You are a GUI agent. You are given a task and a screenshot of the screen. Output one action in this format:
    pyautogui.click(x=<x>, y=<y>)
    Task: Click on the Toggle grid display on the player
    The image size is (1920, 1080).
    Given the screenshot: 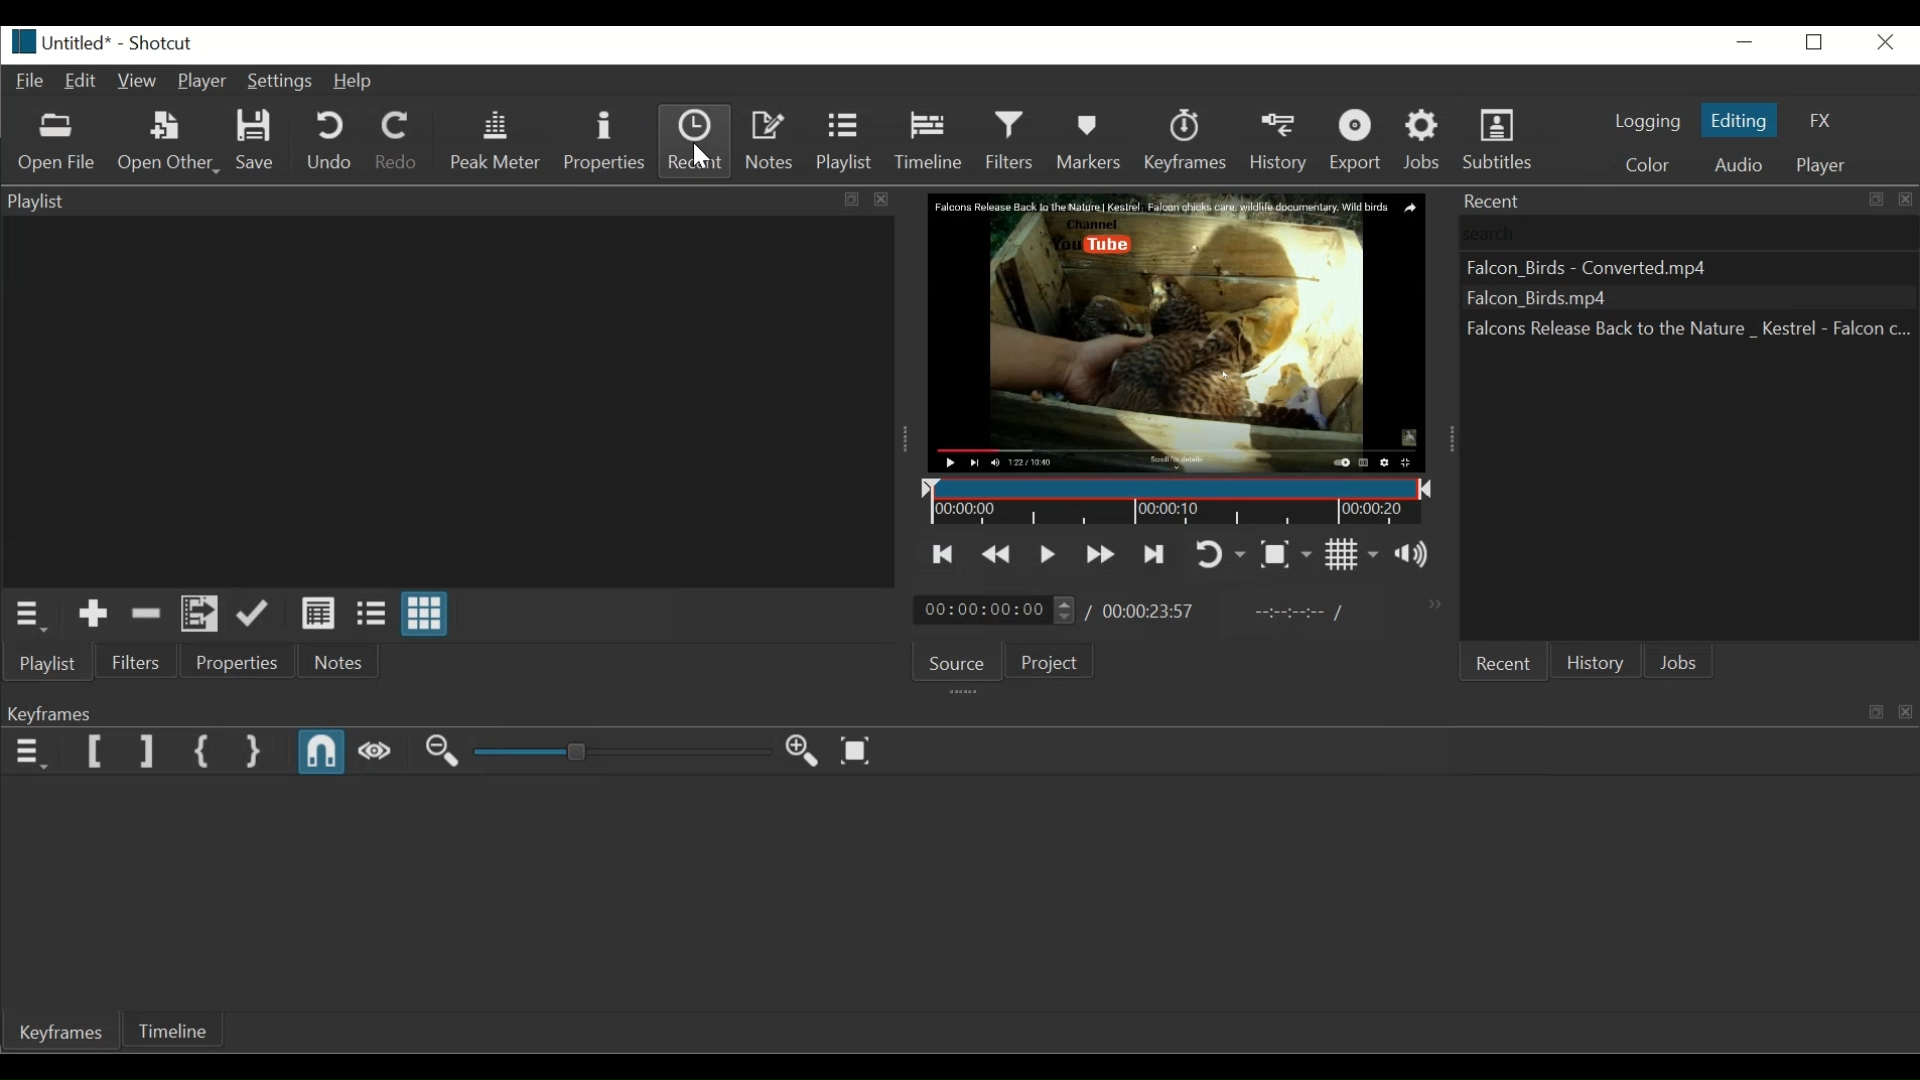 What is the action you would take?
    pyautogui.click(x=1352, y=555)
    